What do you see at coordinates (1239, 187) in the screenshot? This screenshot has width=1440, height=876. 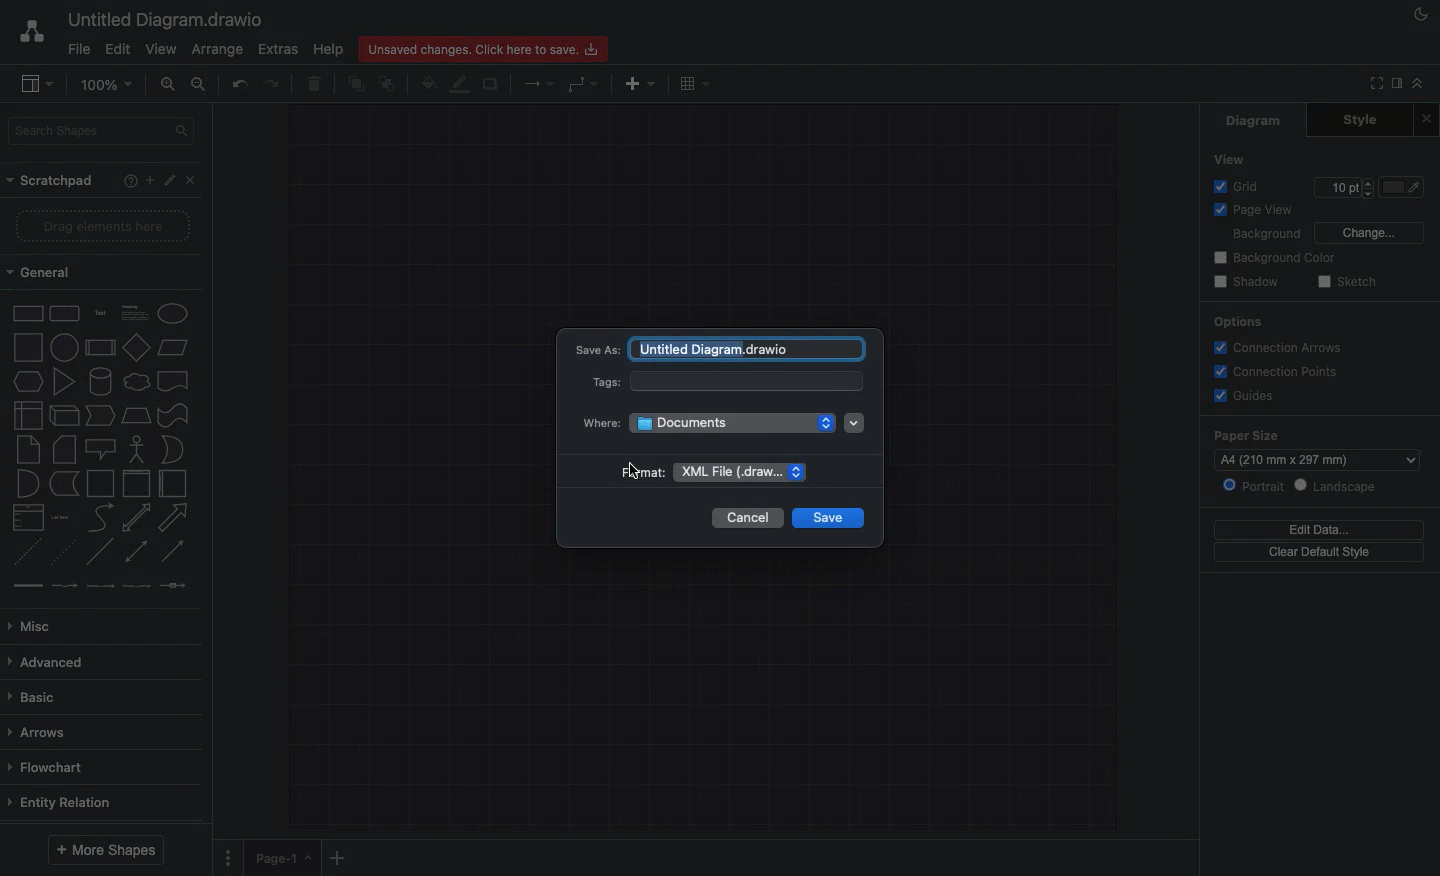 I see `Grid` at bounding box center [1239, 187].